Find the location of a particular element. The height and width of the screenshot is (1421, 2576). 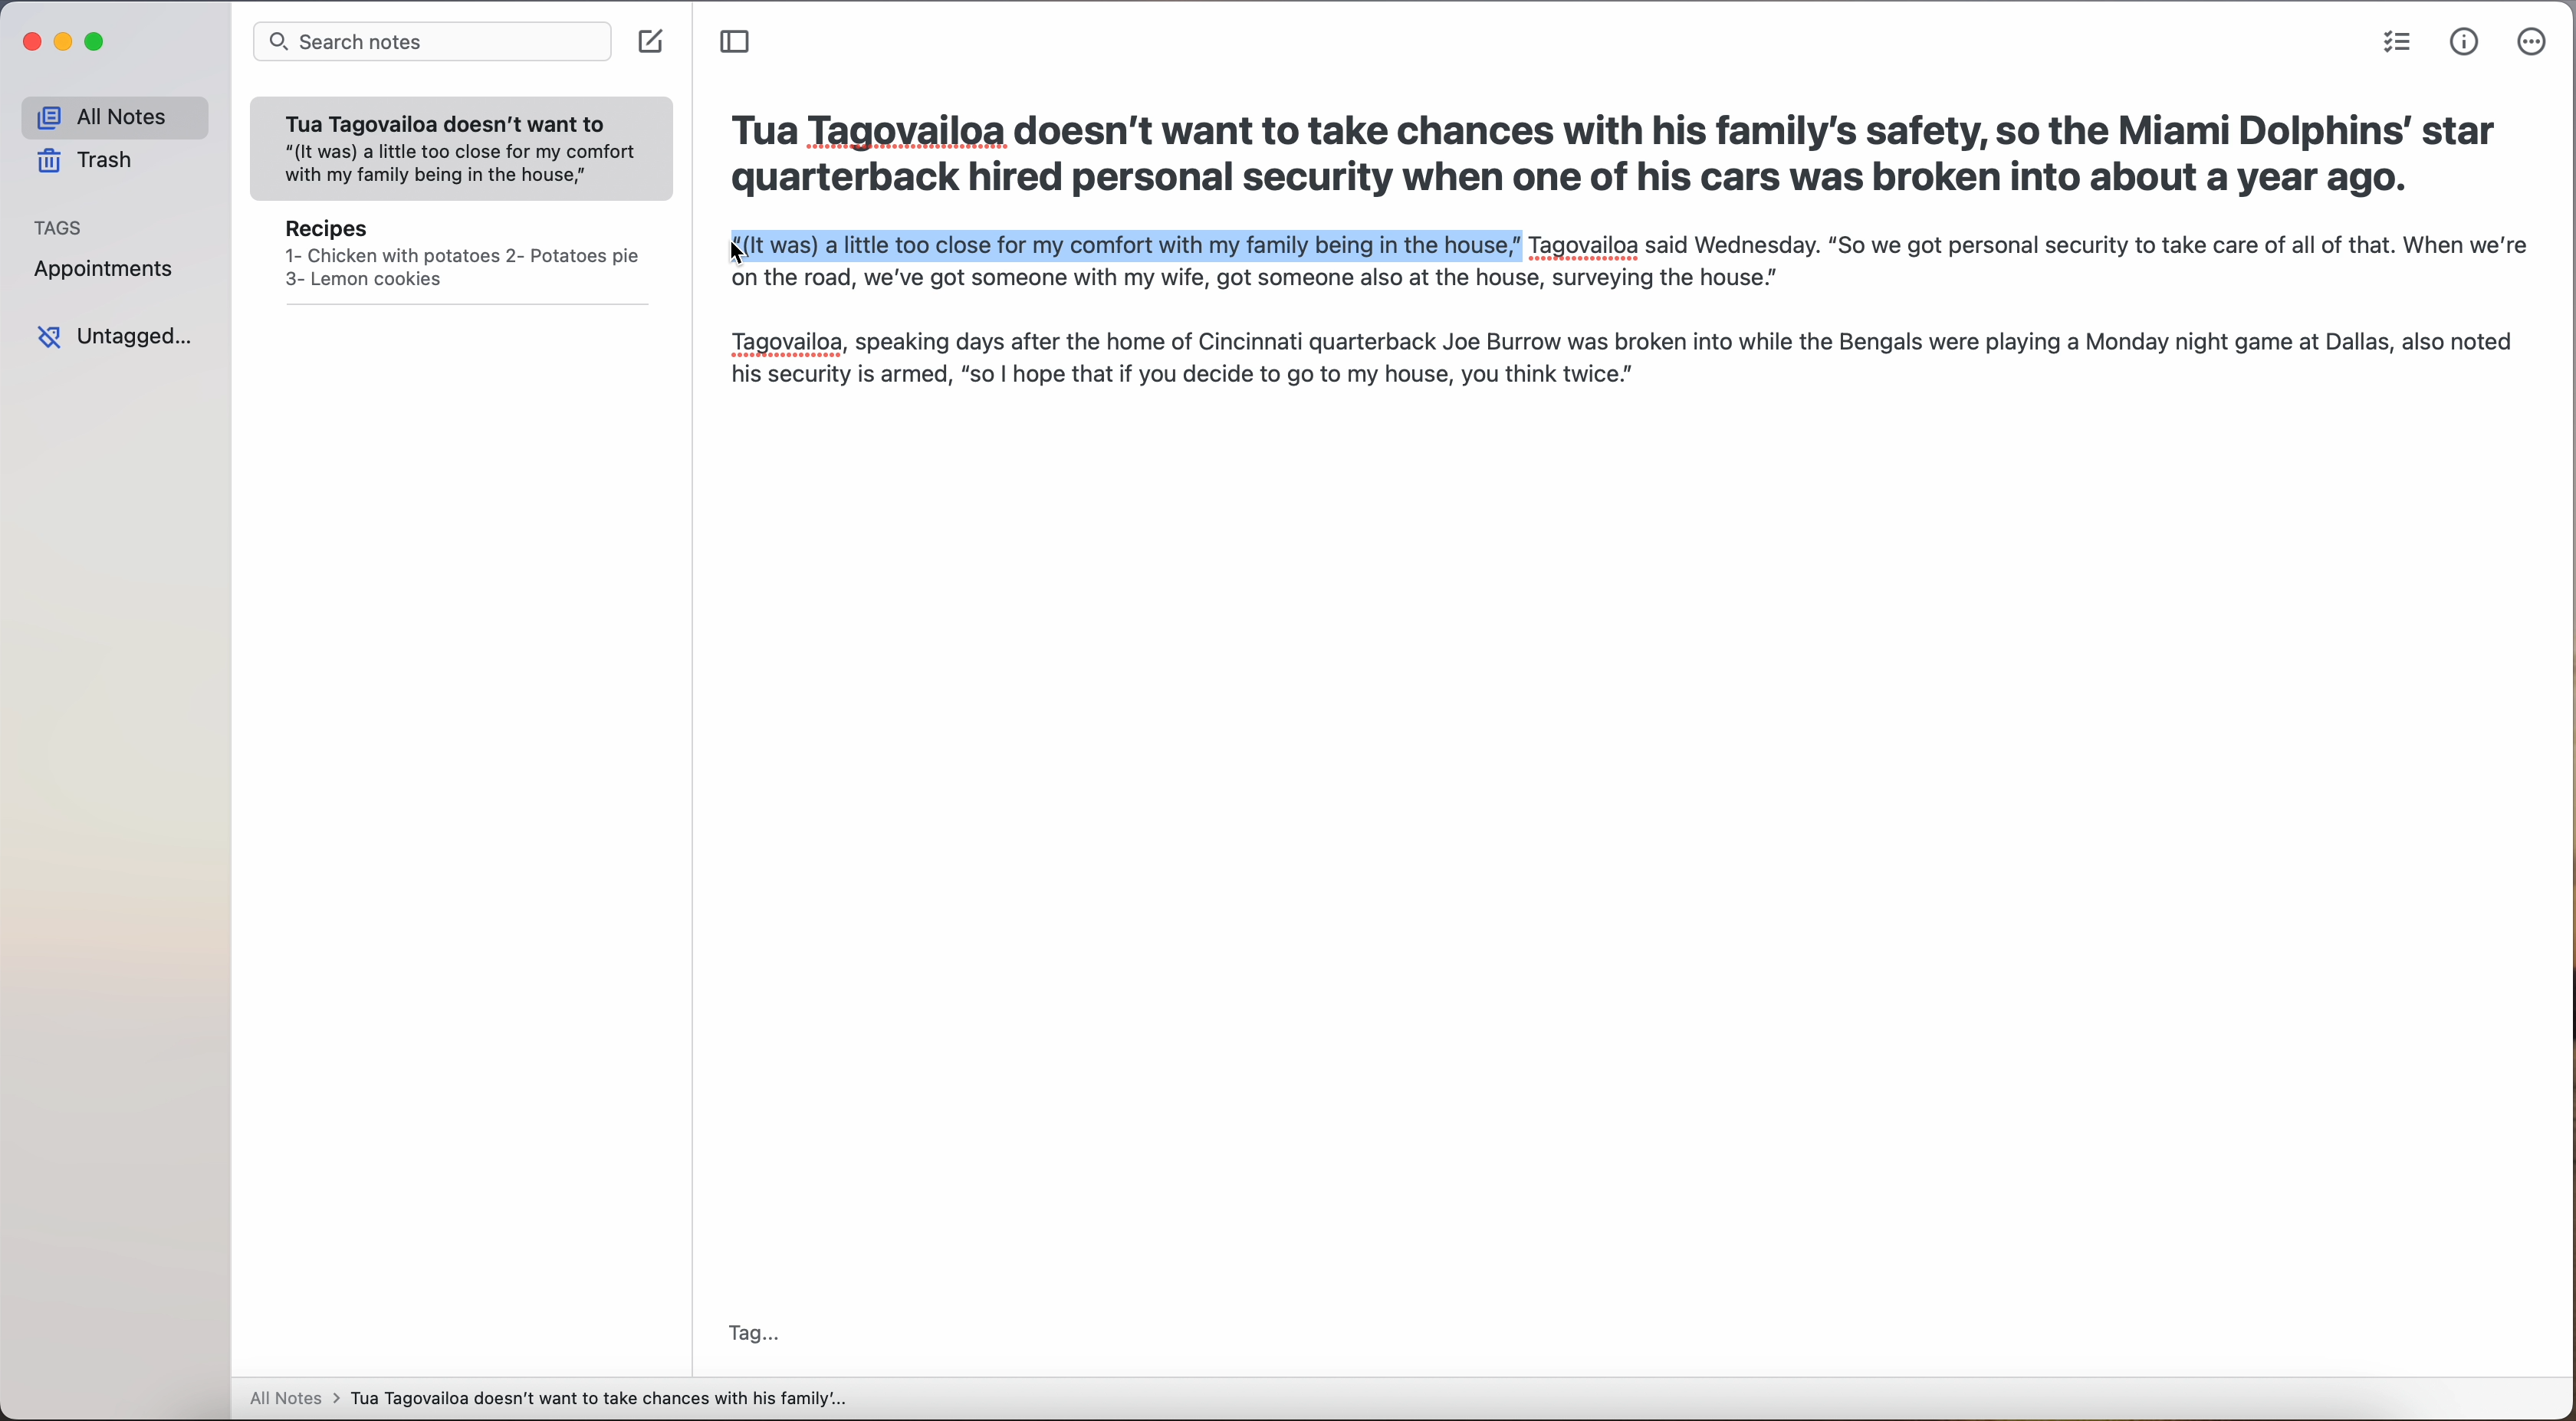

Recipes note is located at coordinates (462, 260).